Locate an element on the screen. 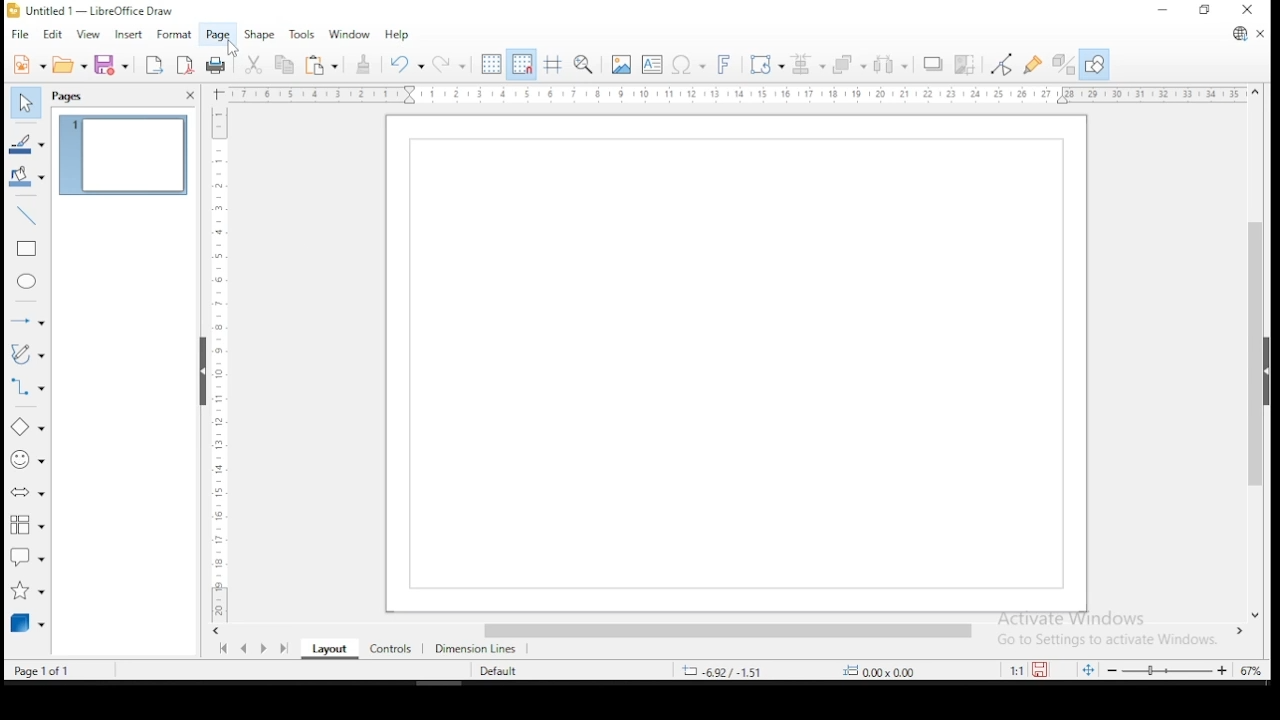  open is located at coordinates (68, 65).